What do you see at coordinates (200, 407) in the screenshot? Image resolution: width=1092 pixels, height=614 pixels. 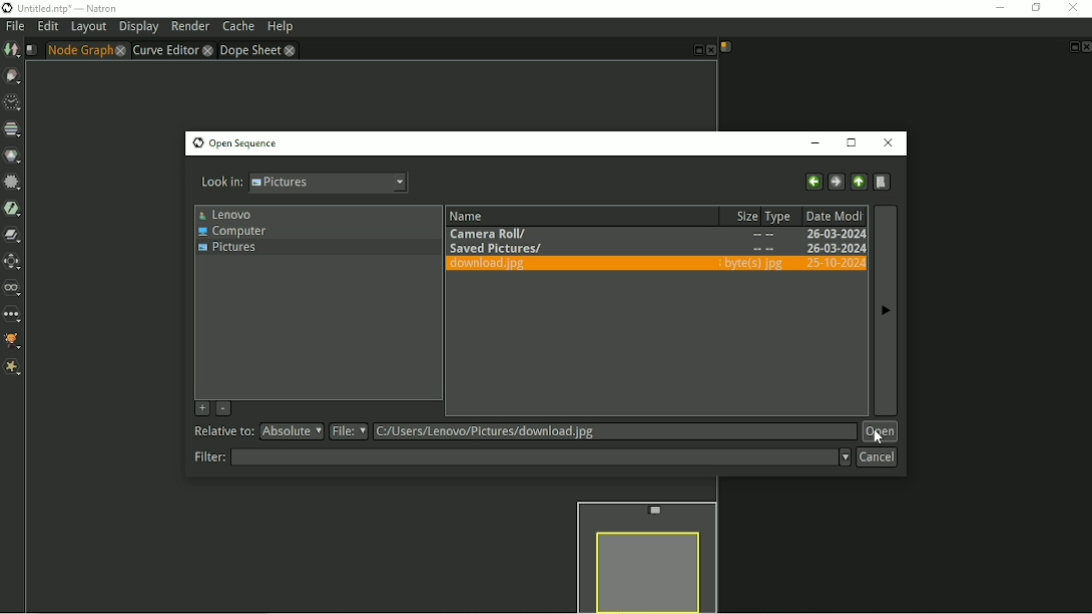 I see `Add the current directory to the favorites` at bounding box center [200, 407].